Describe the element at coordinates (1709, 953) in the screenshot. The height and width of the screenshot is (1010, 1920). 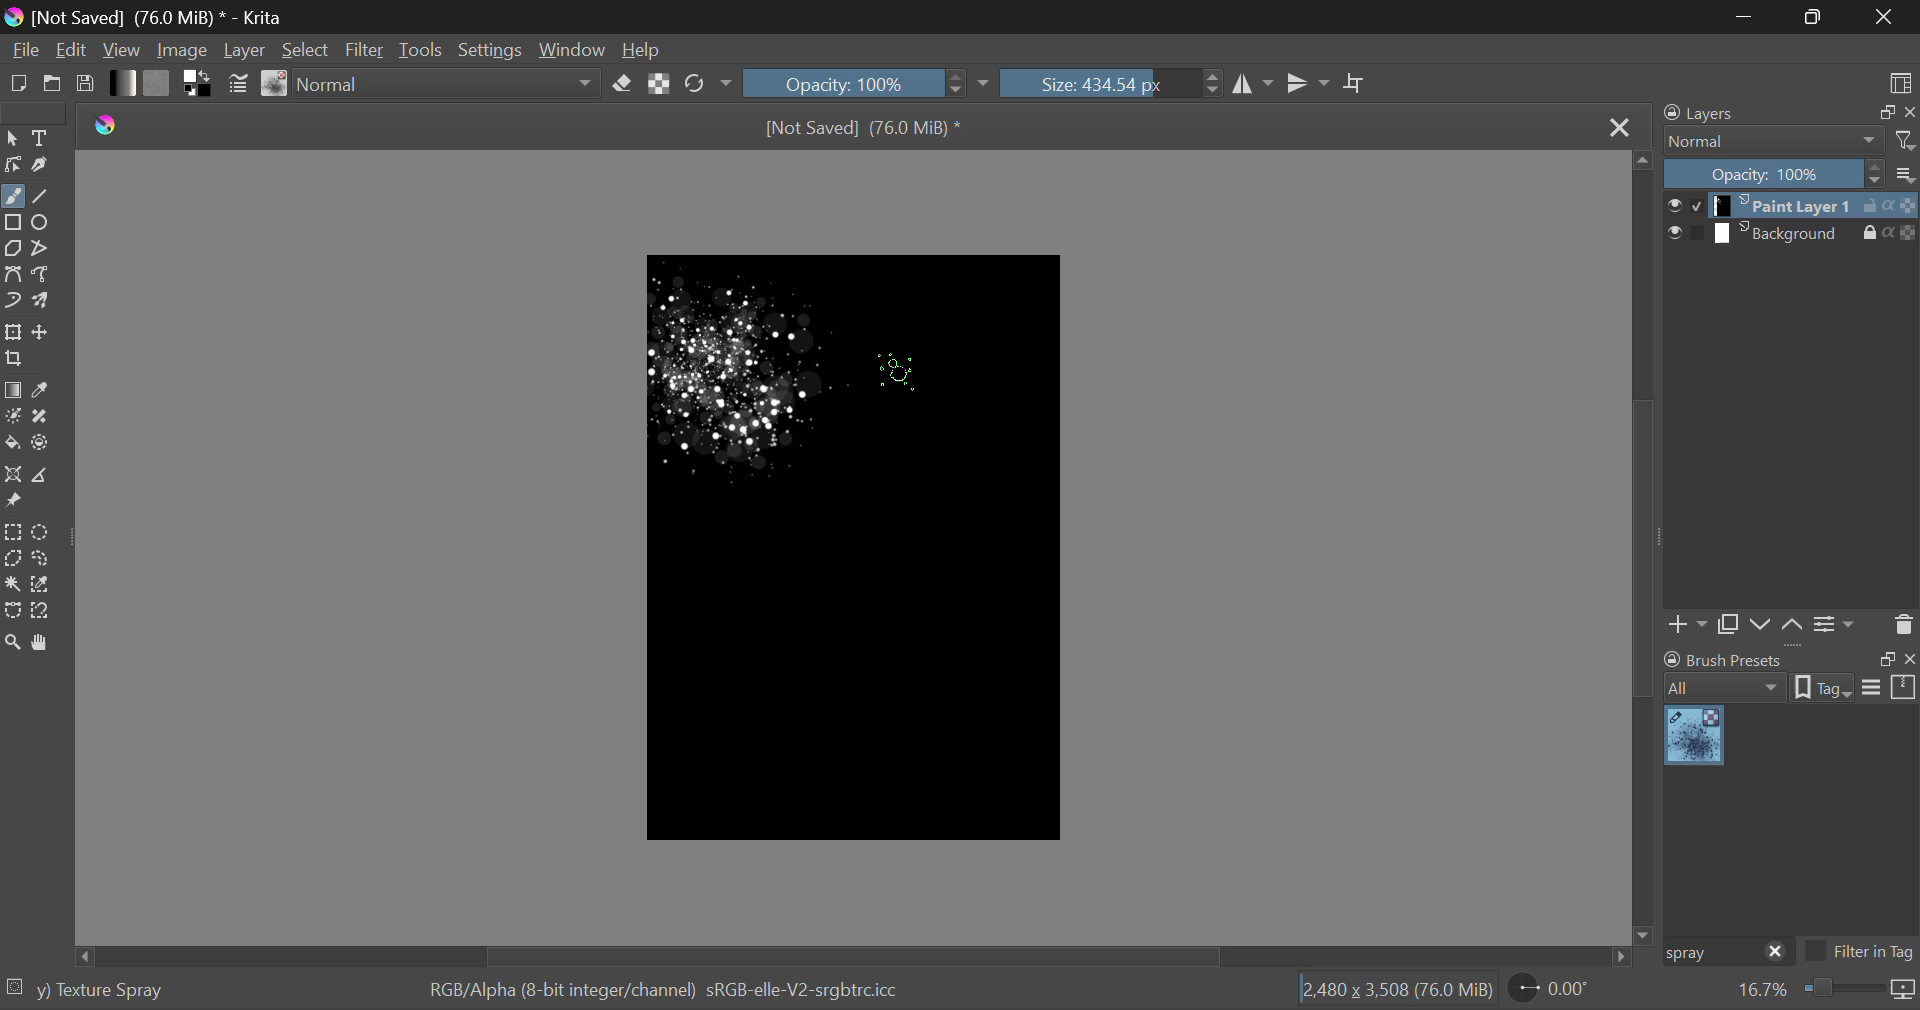
I see `Brush Preset Search: "spray"` at that location.